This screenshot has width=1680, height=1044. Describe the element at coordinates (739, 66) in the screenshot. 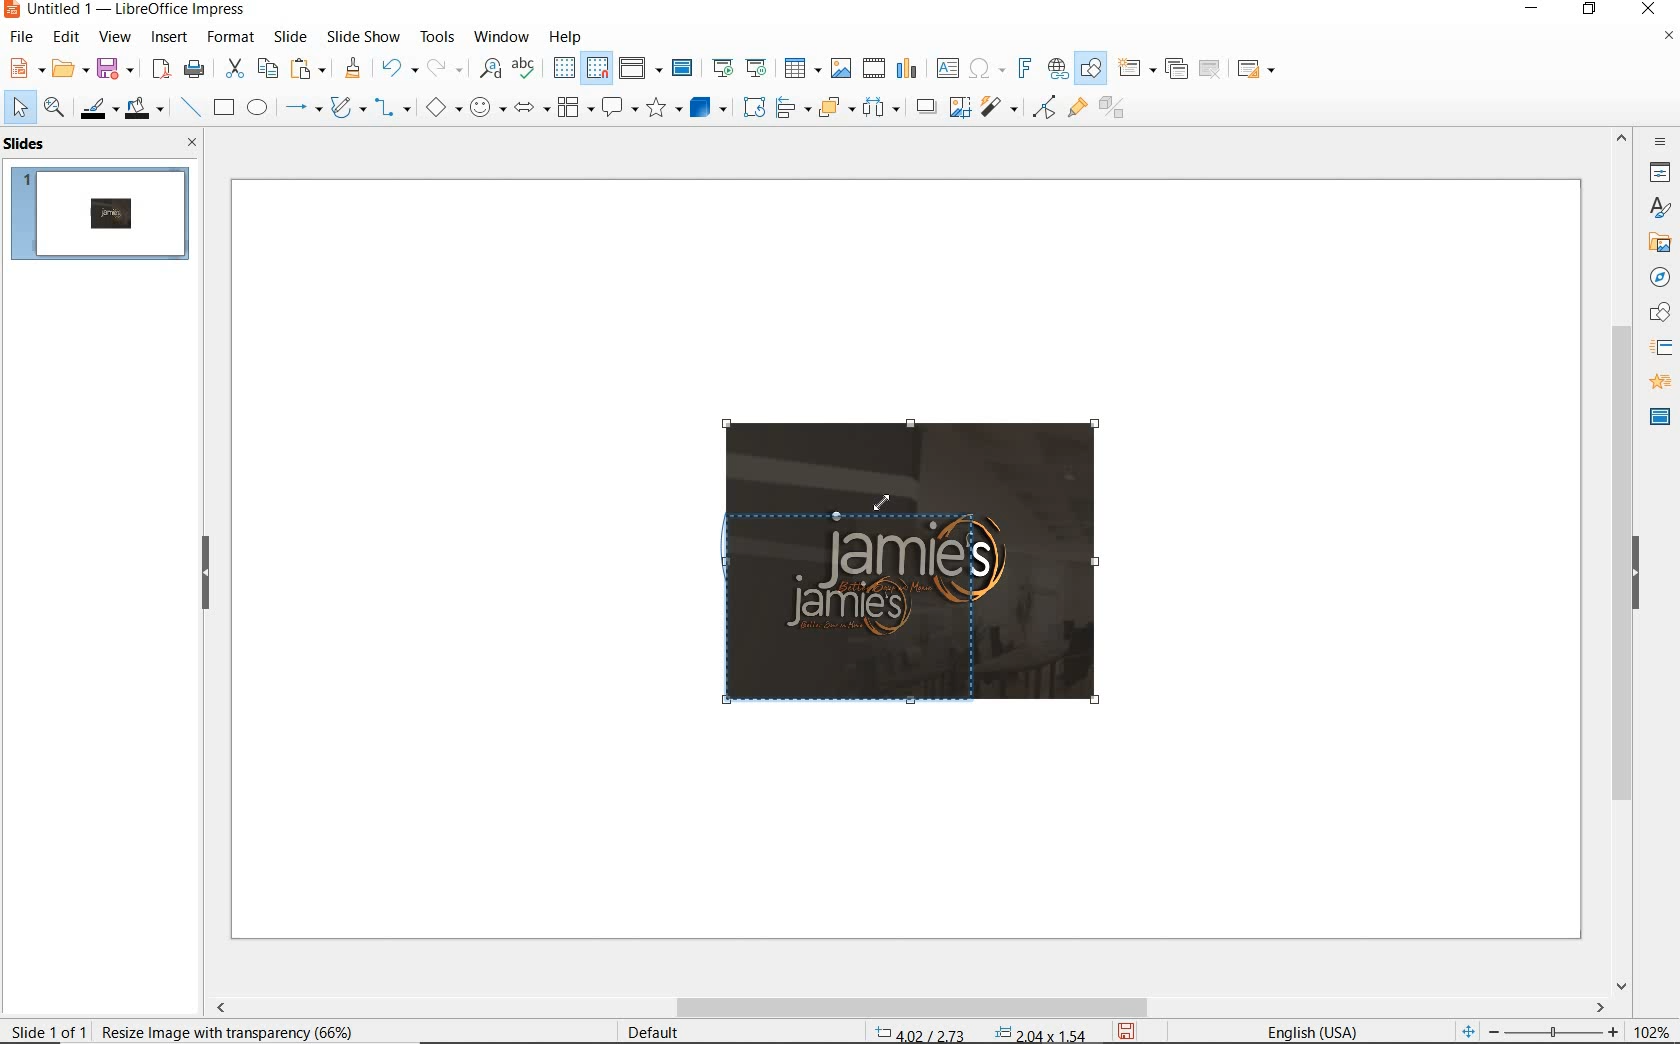

I see `start from first/current slide` at that location.